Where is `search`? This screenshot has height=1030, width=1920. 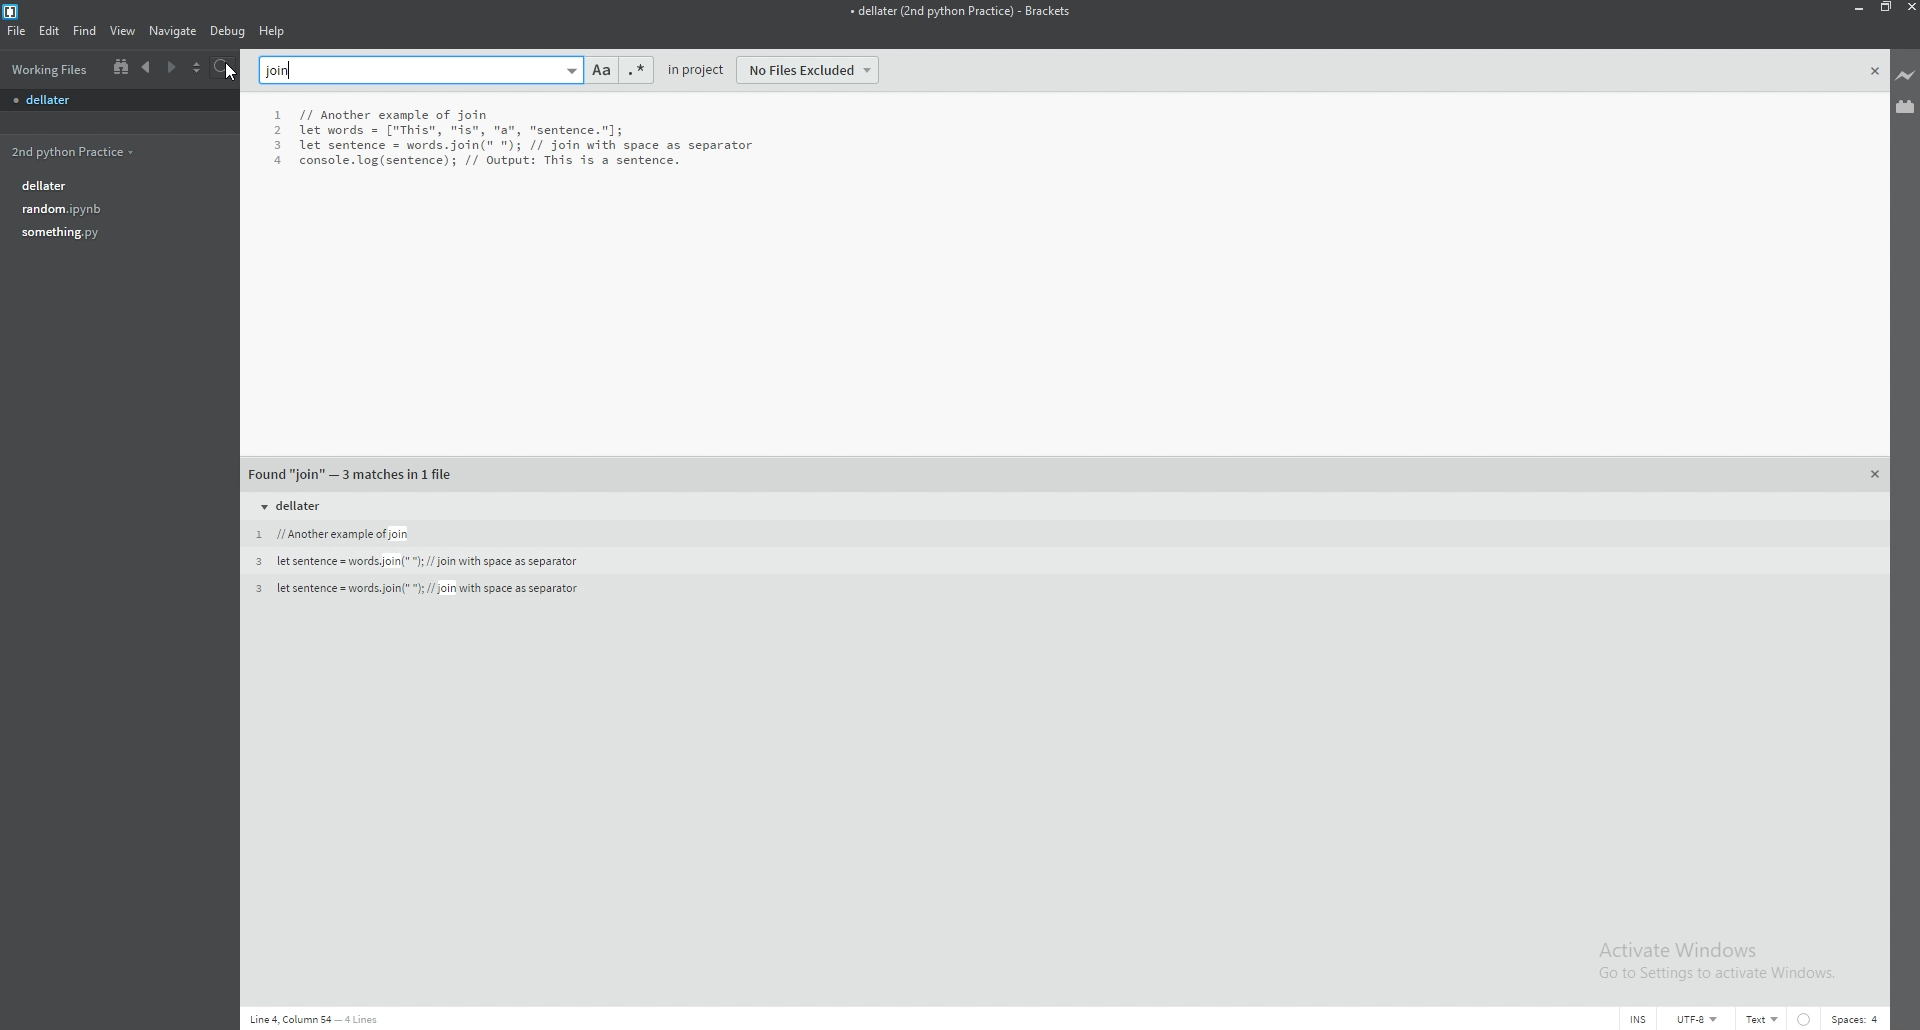 search is located at coordinates (231, 69).